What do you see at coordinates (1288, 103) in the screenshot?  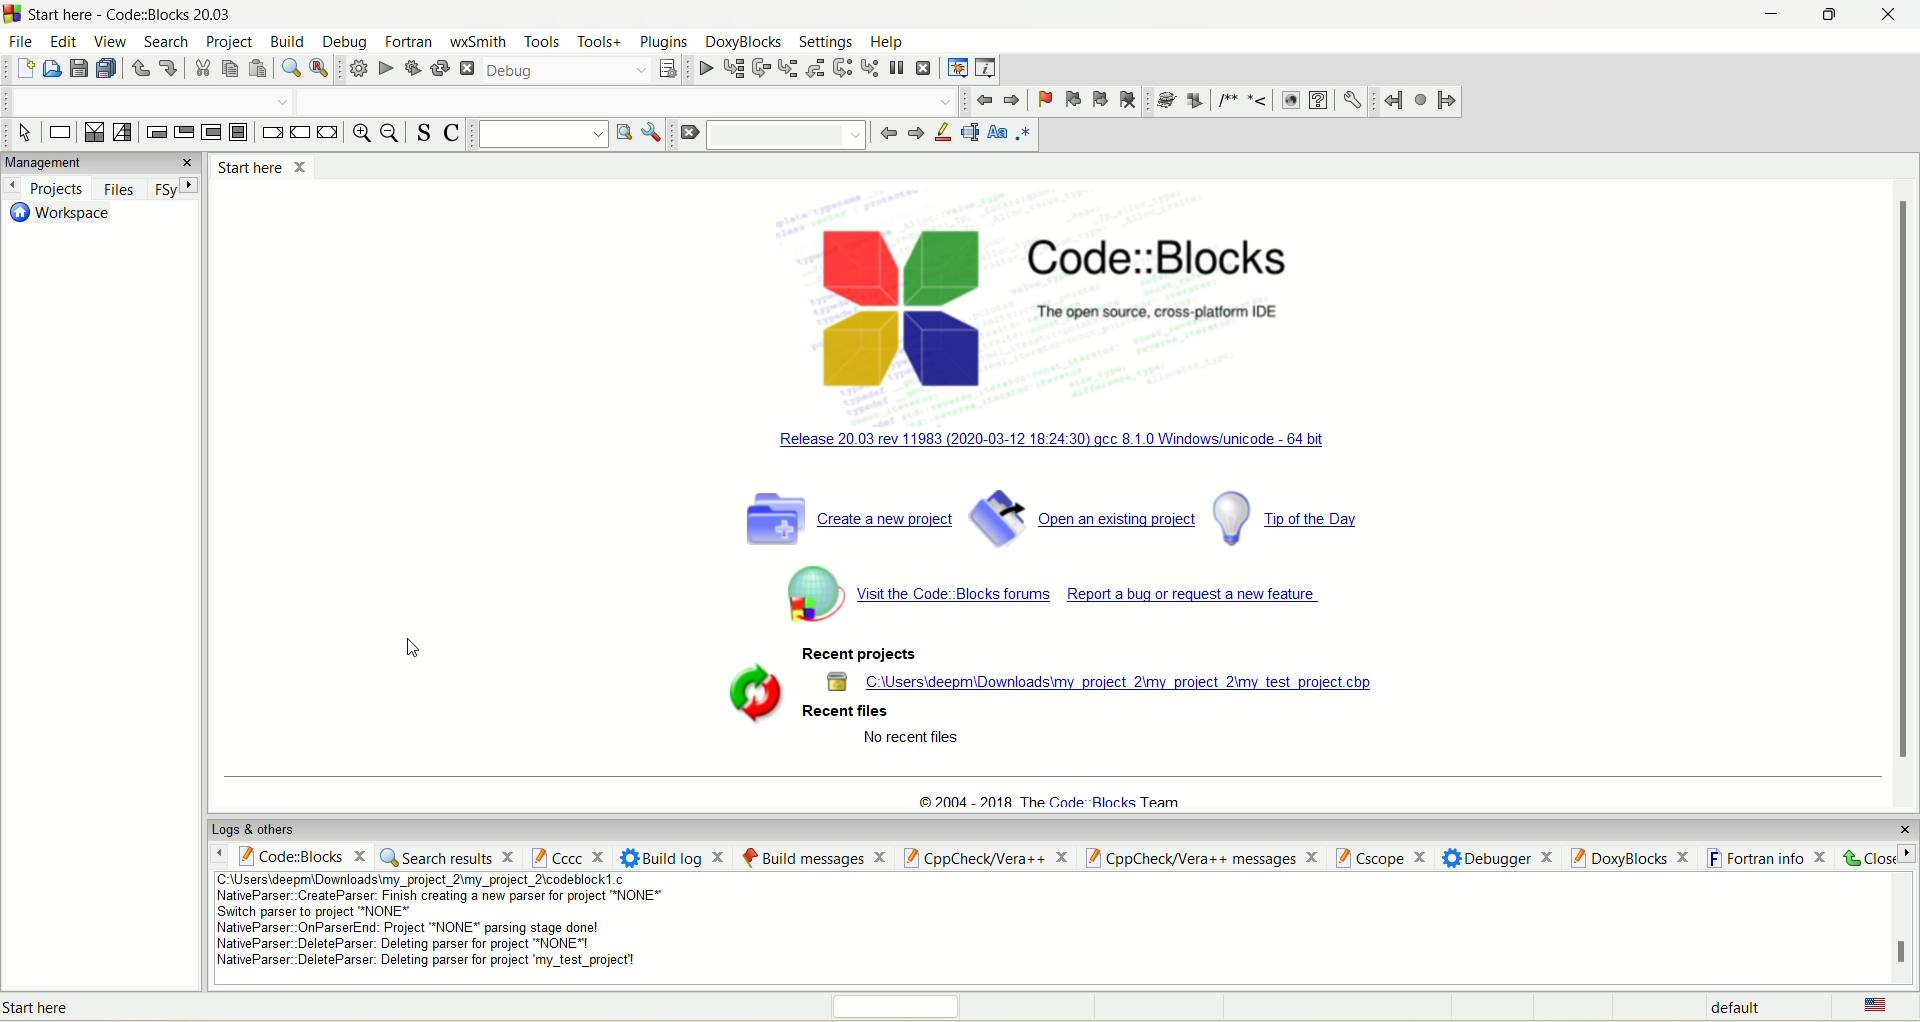 I see `HTML` at bounding box center [1288, 103].